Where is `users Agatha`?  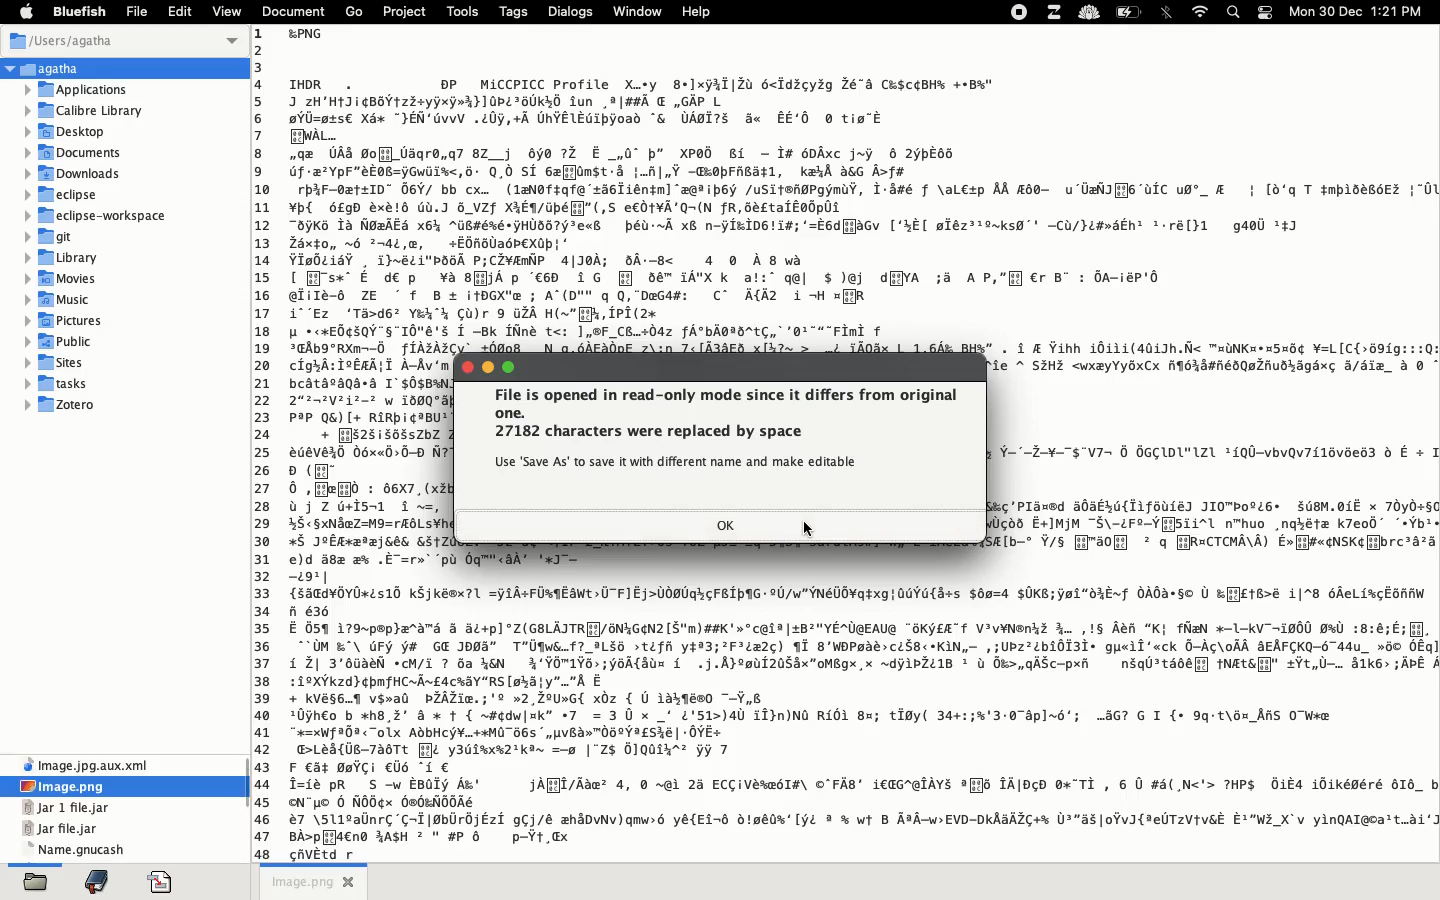 users Agatha is located at coordinates (126, 44).